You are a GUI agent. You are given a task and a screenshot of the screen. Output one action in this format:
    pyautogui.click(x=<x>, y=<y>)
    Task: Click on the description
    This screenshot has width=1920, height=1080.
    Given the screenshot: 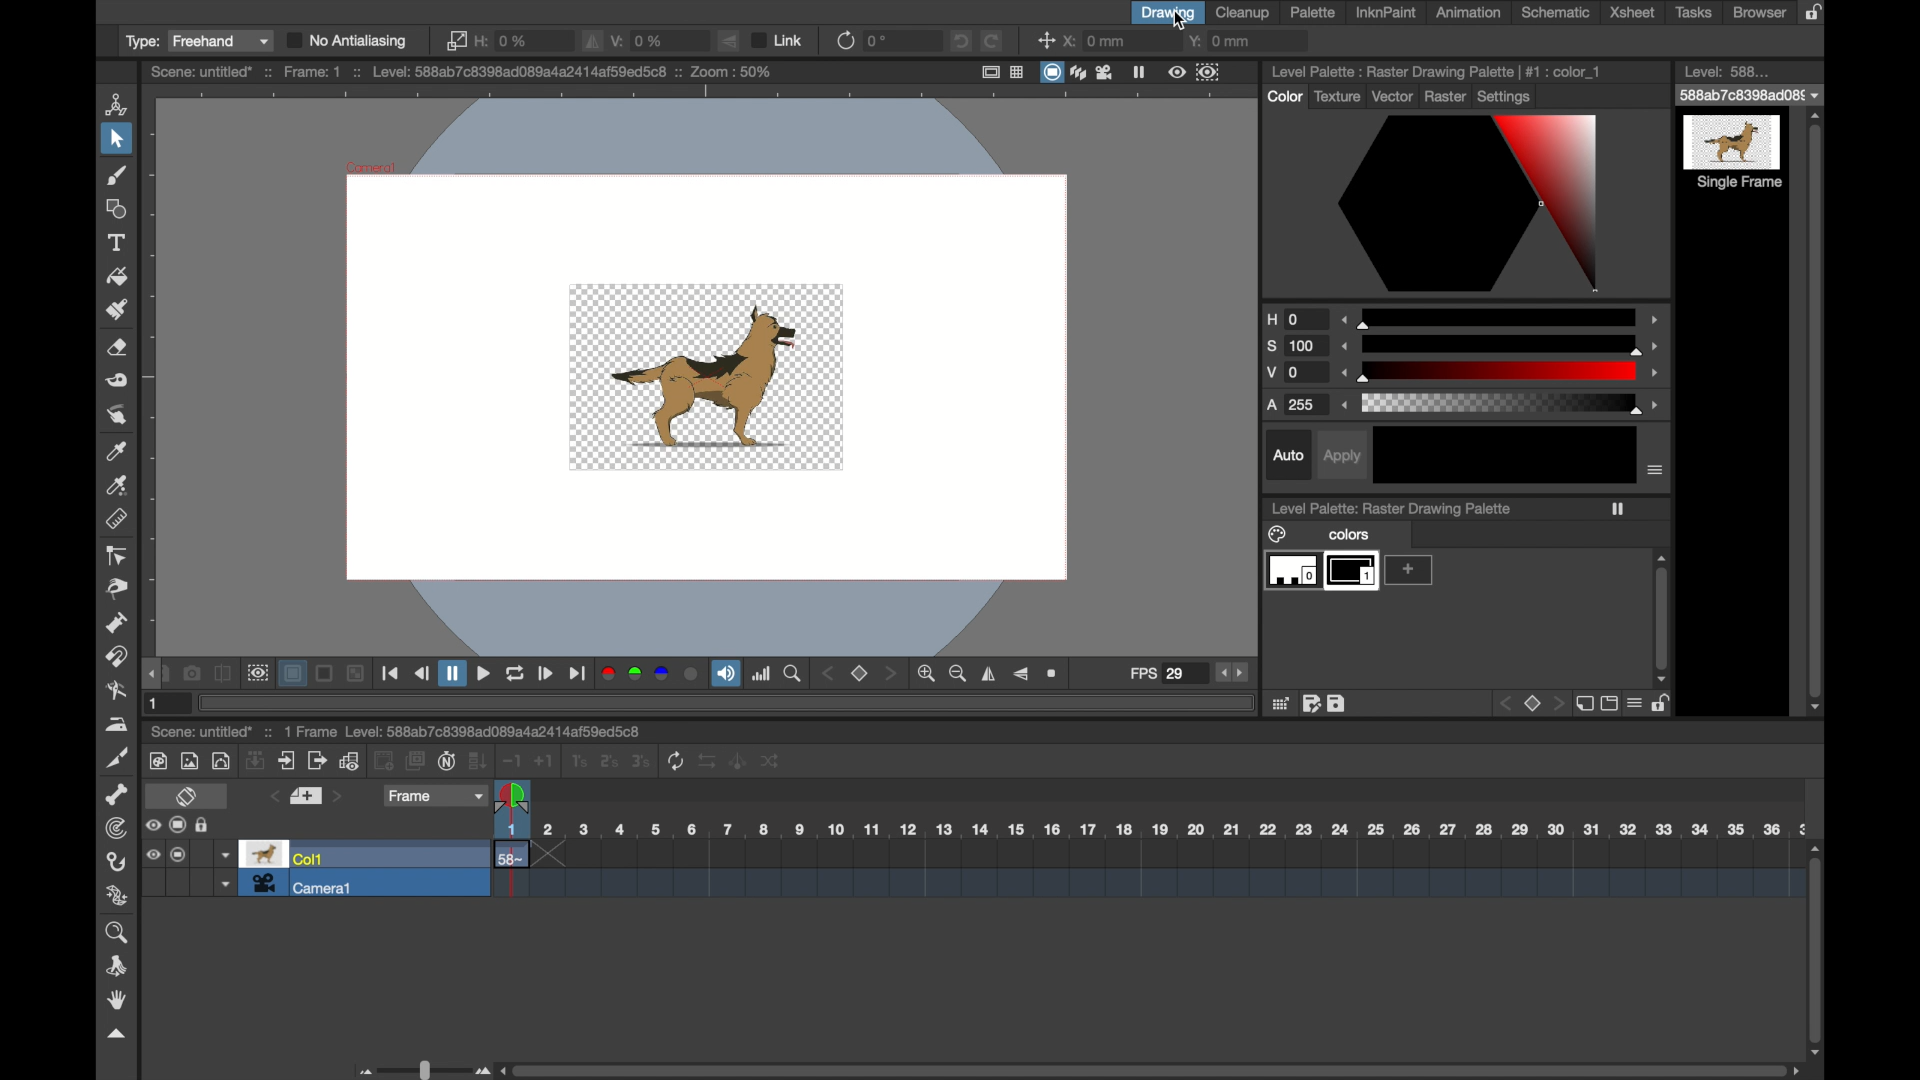 What is the action you would take?
    pyautogui.click(x=1411, y=510)
    